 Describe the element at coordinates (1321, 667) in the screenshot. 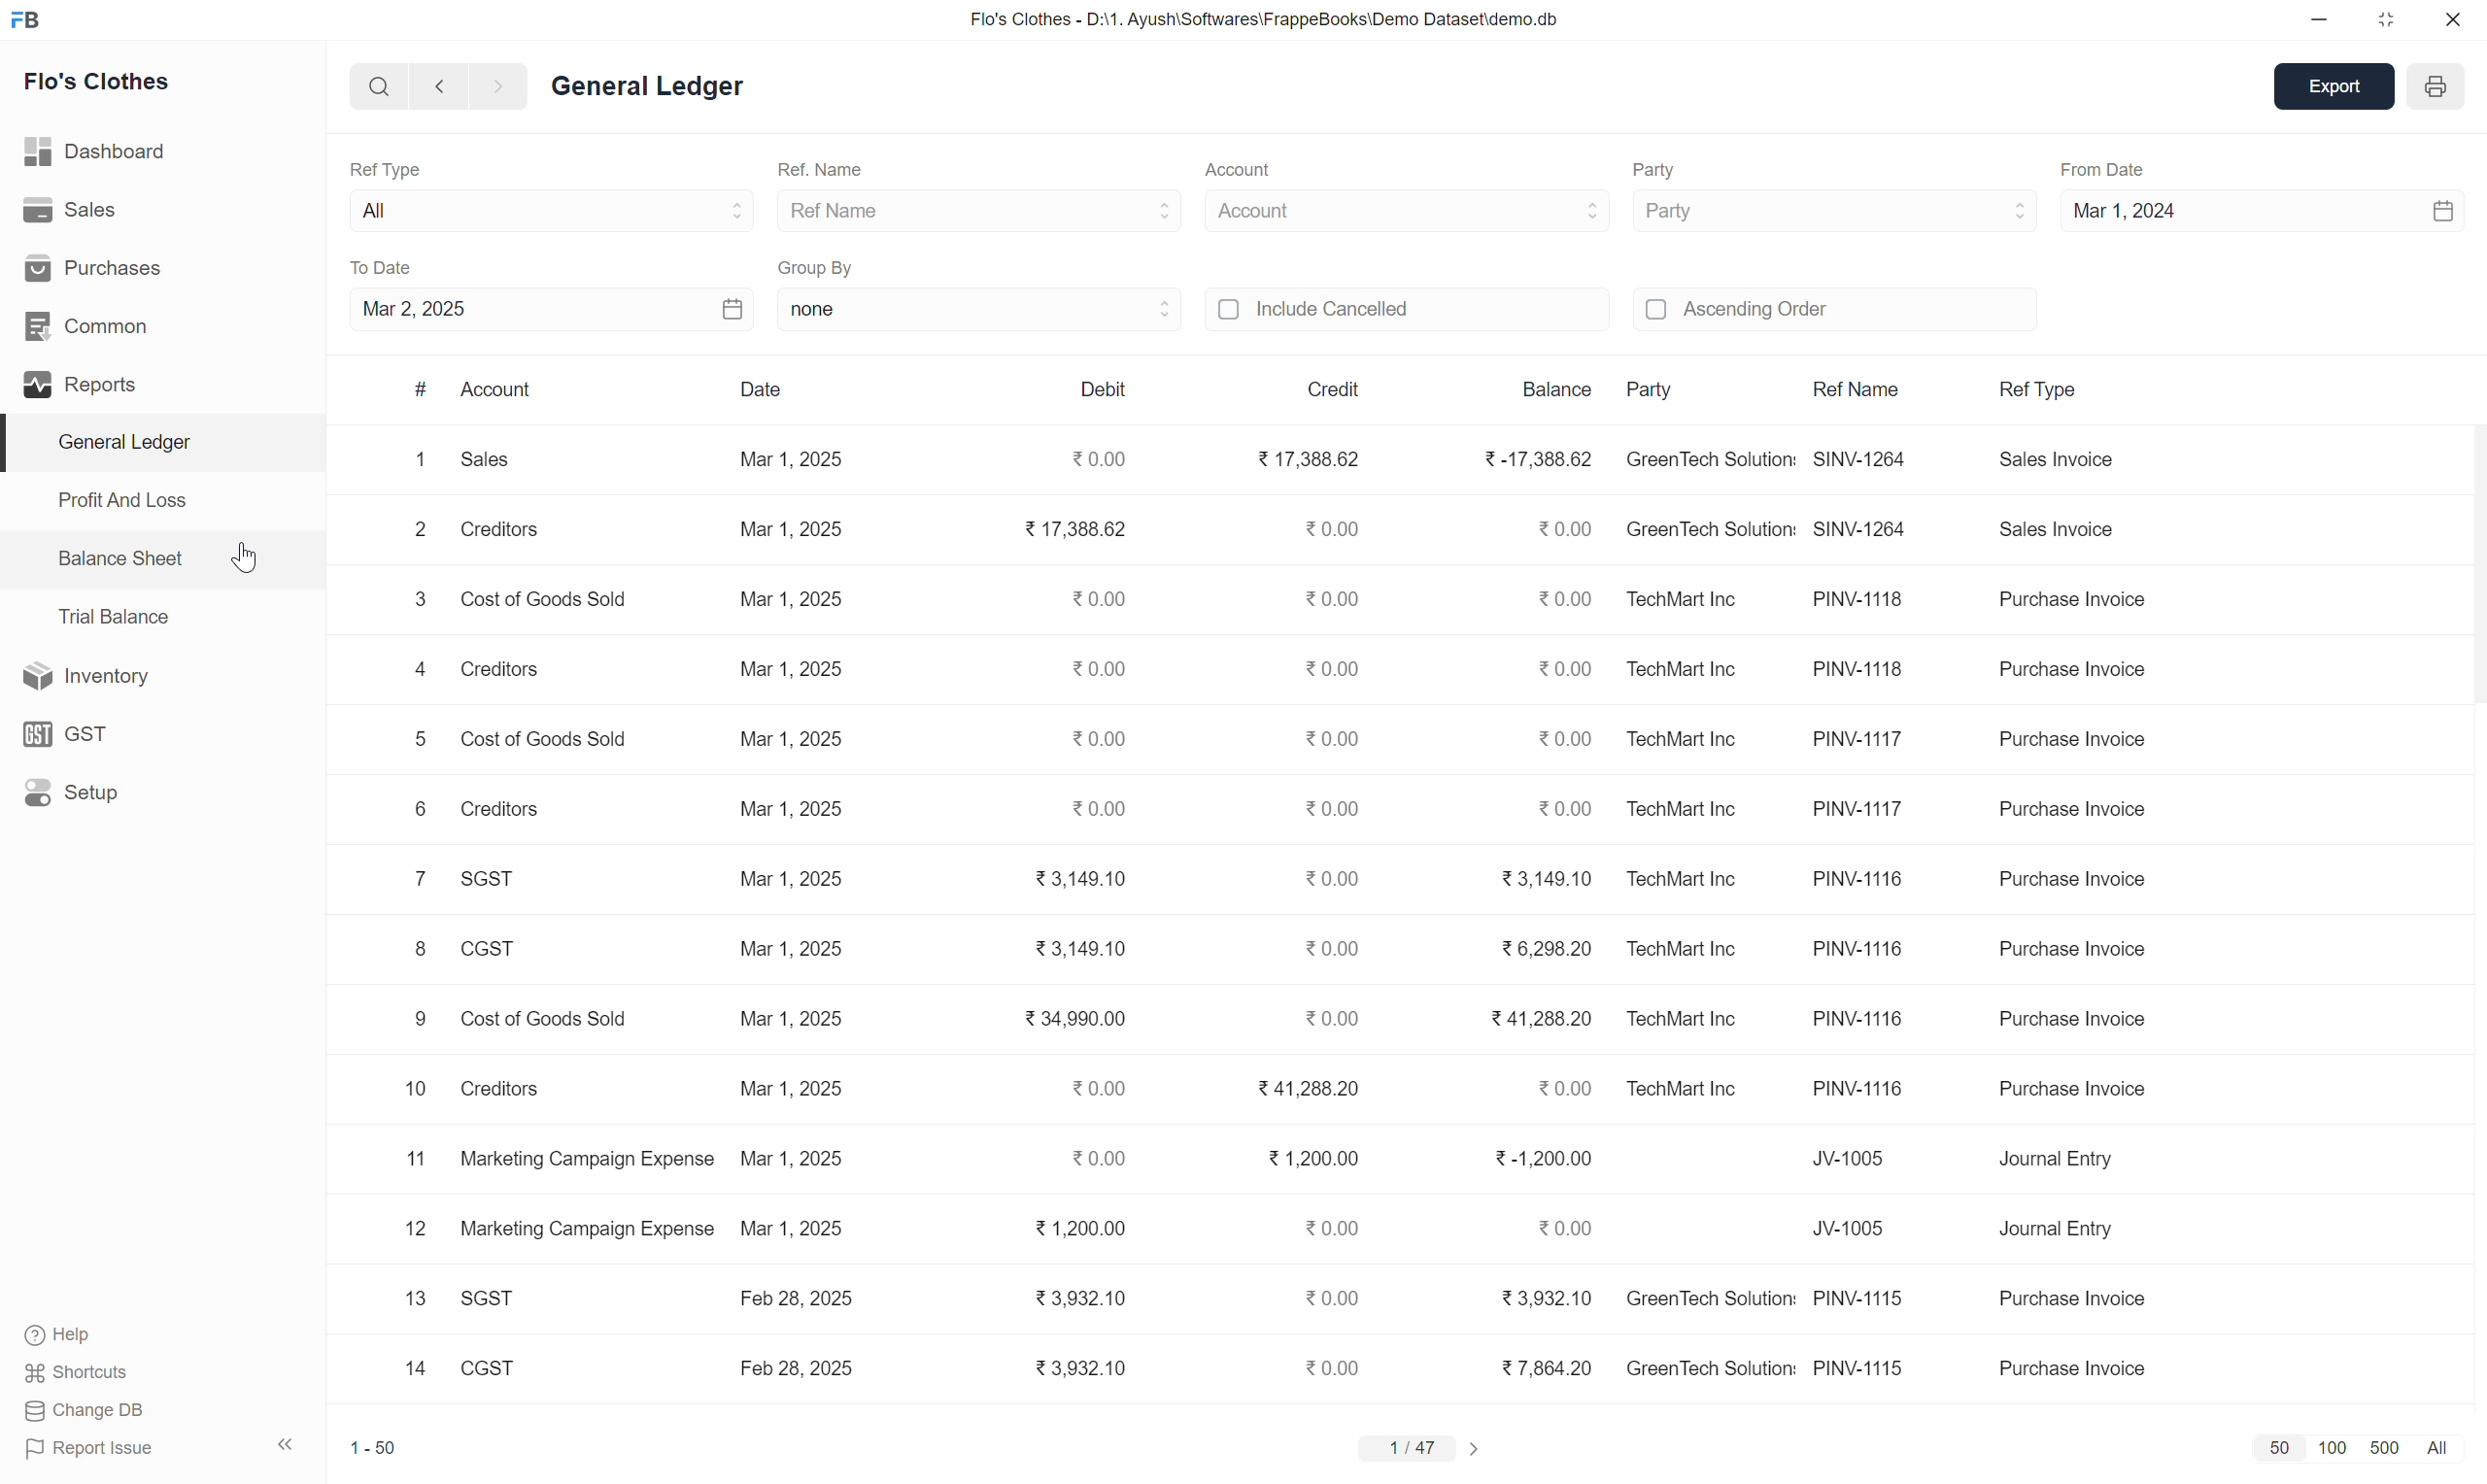

I see `0.00` at that location.